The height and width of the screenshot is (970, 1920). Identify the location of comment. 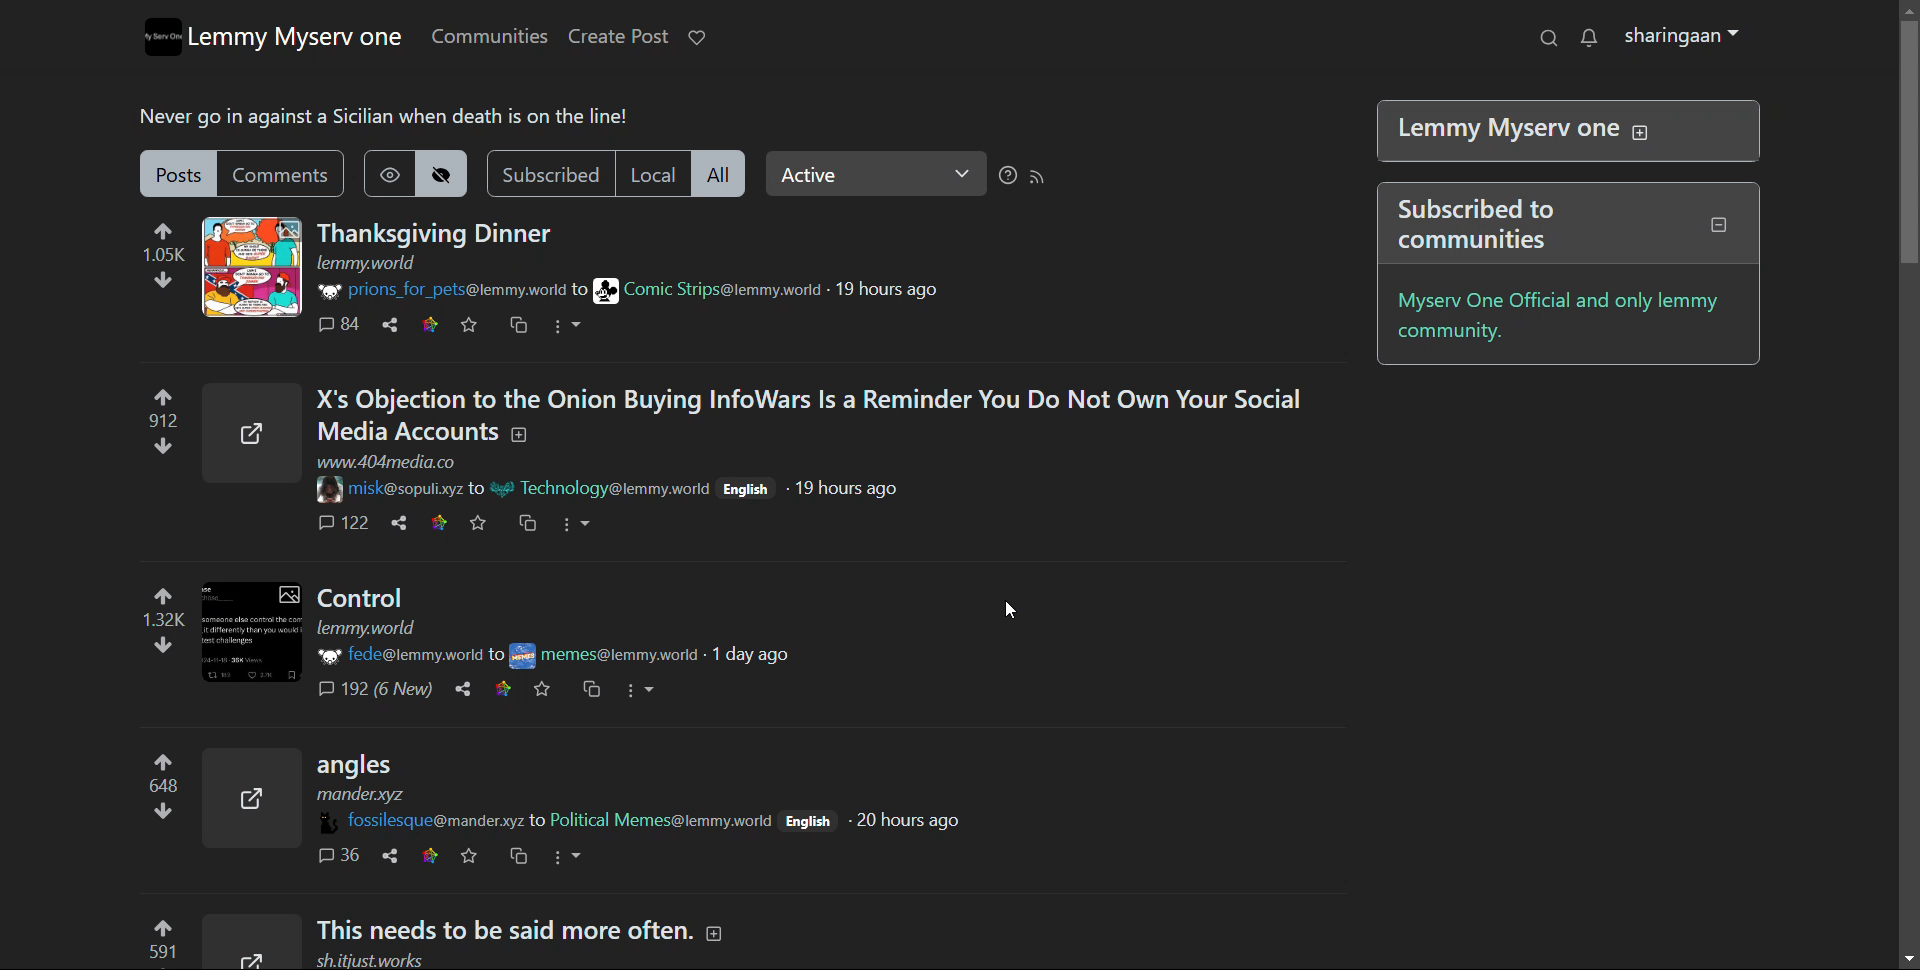
(336, 325).